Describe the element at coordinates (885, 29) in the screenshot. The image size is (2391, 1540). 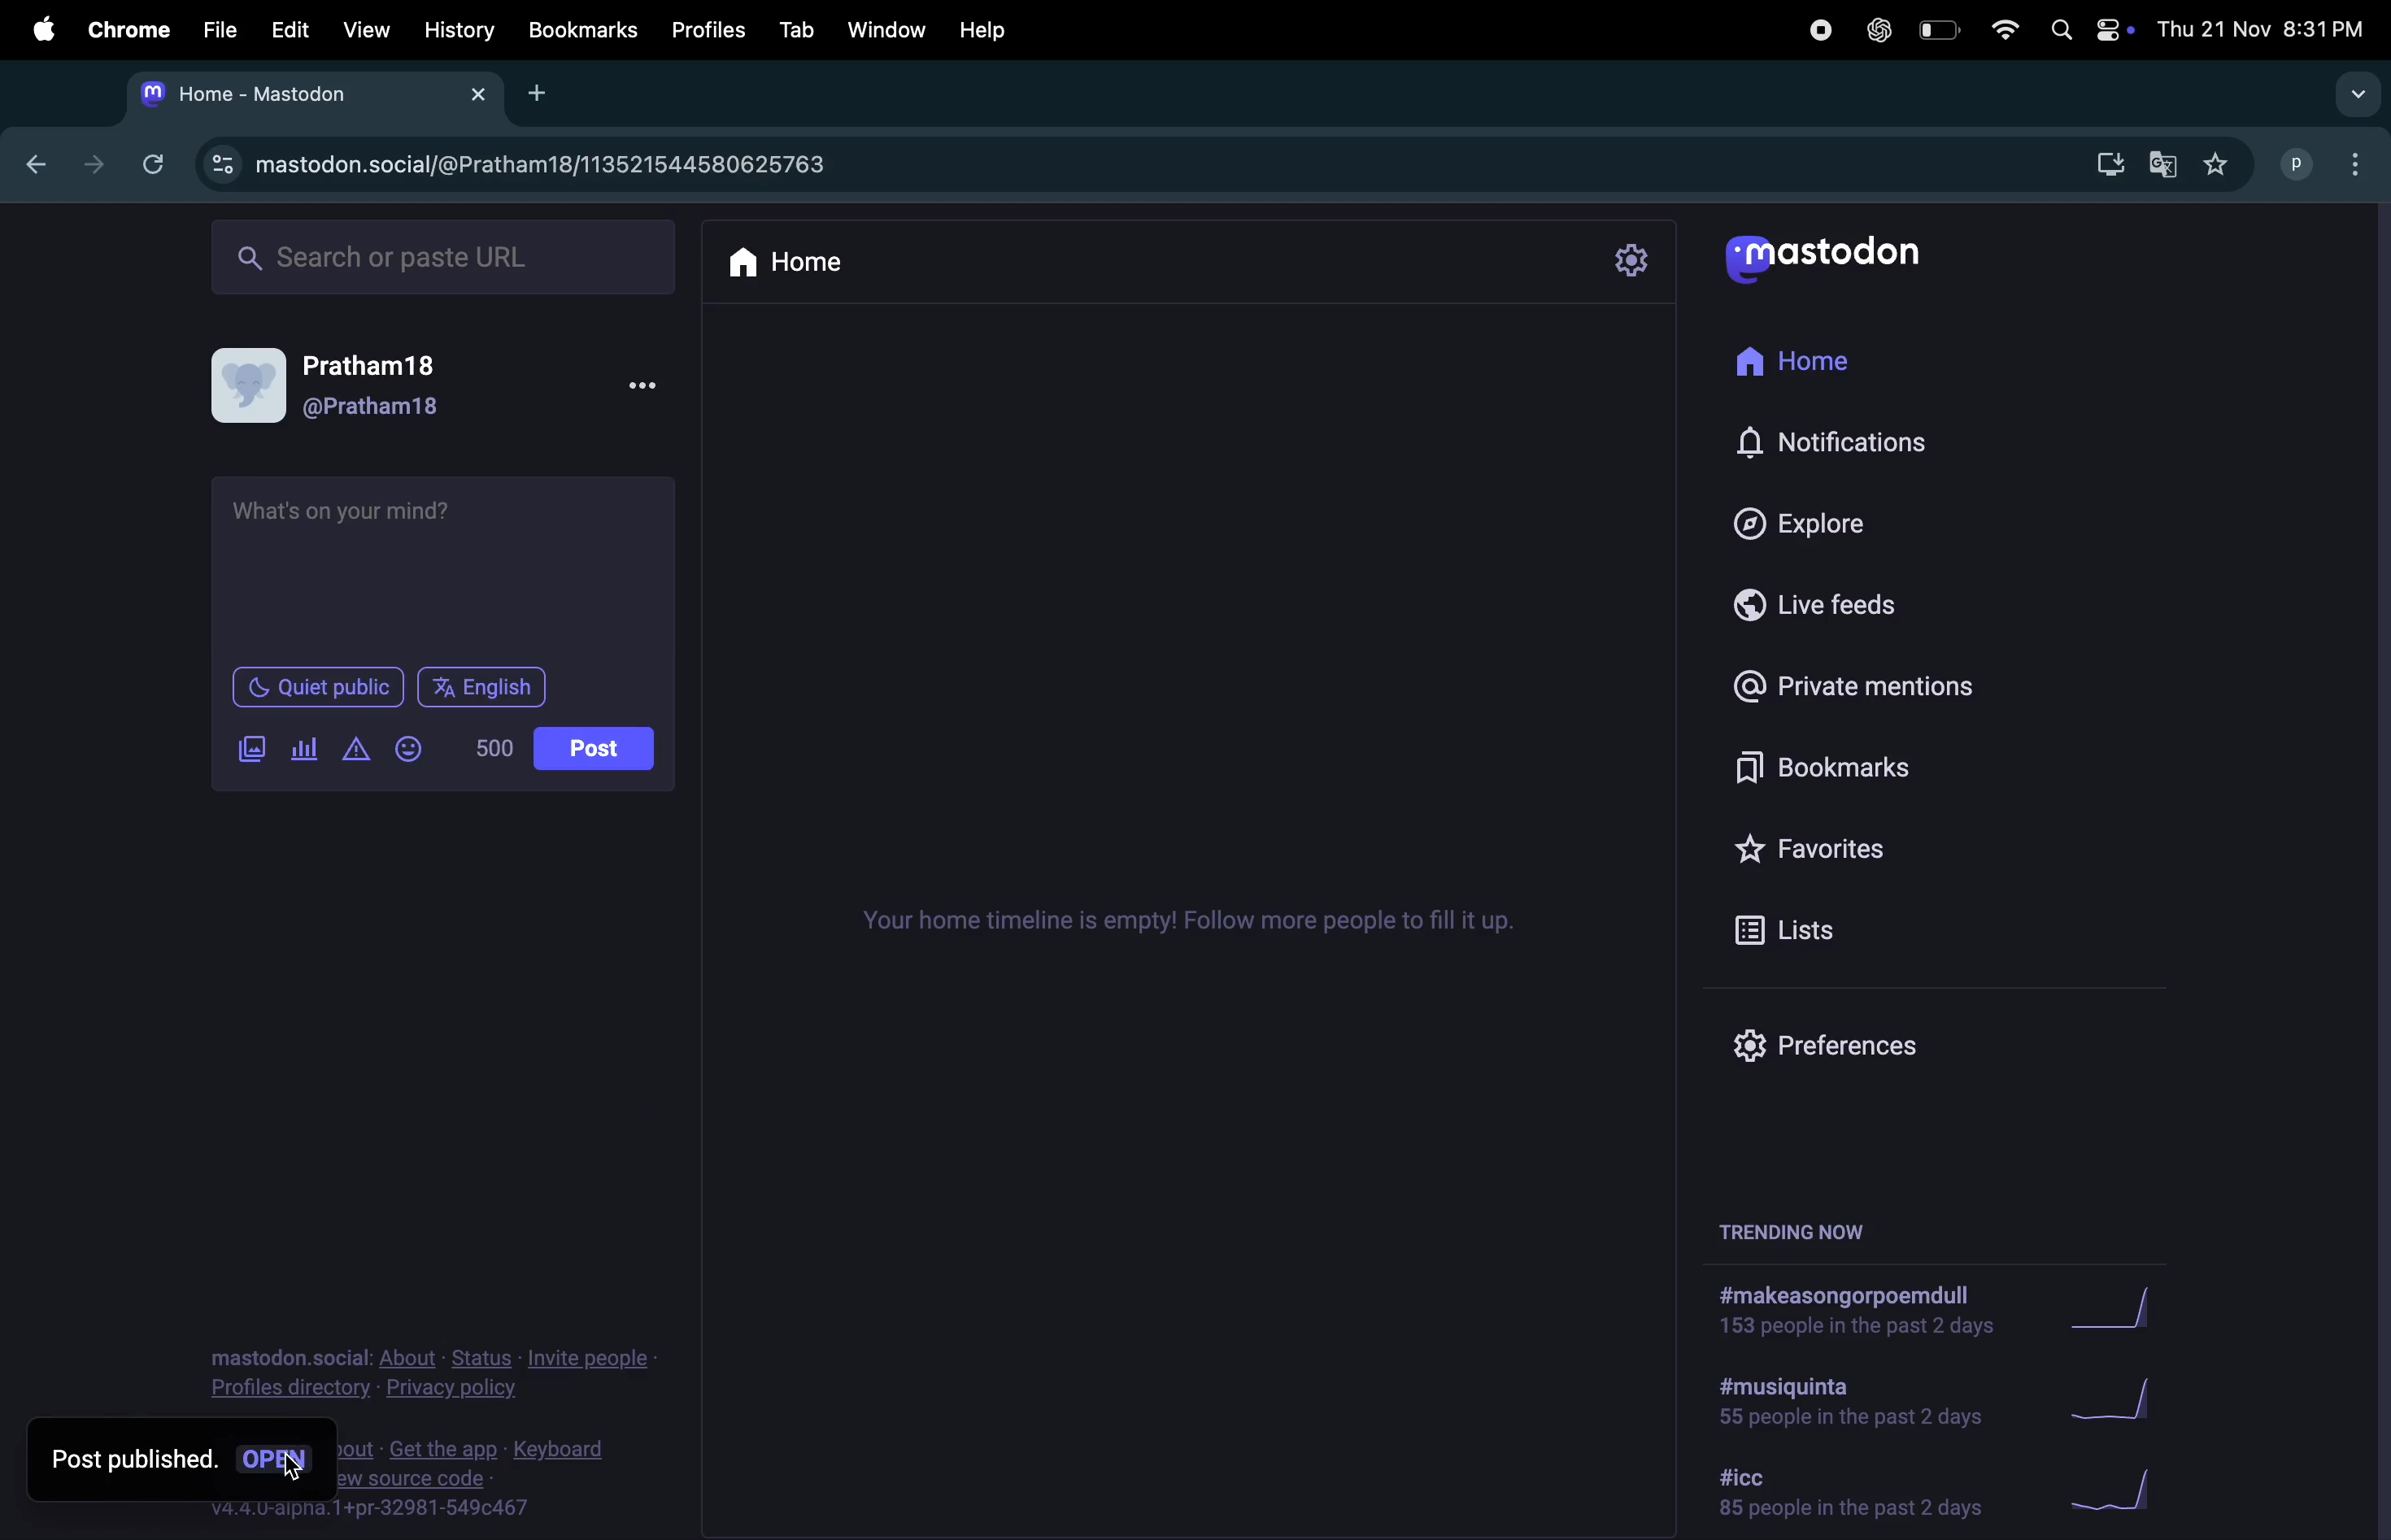
I see `window` at that location.